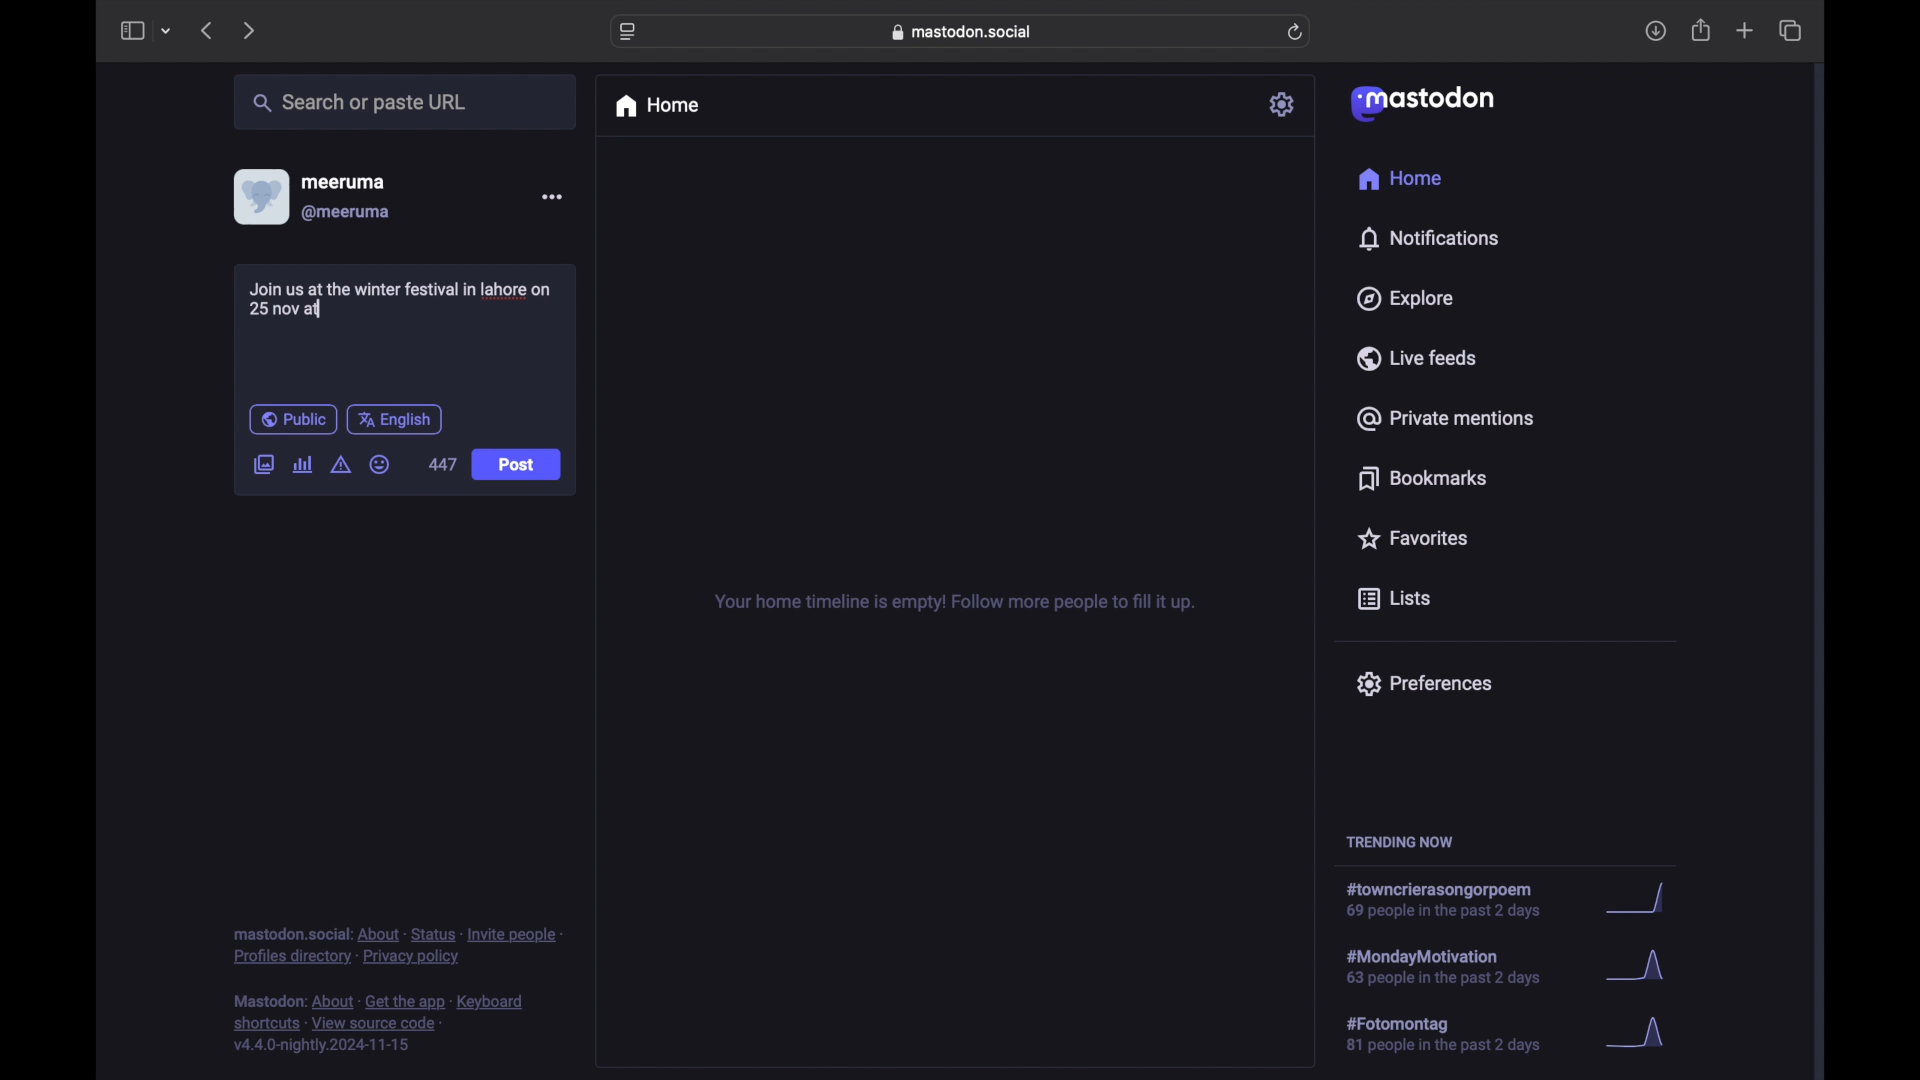 The height and width of the screenshot is (1080, 1920). Describe the element at coordinates (1745, 30) in the screenshot. I see `new tab` at that location.